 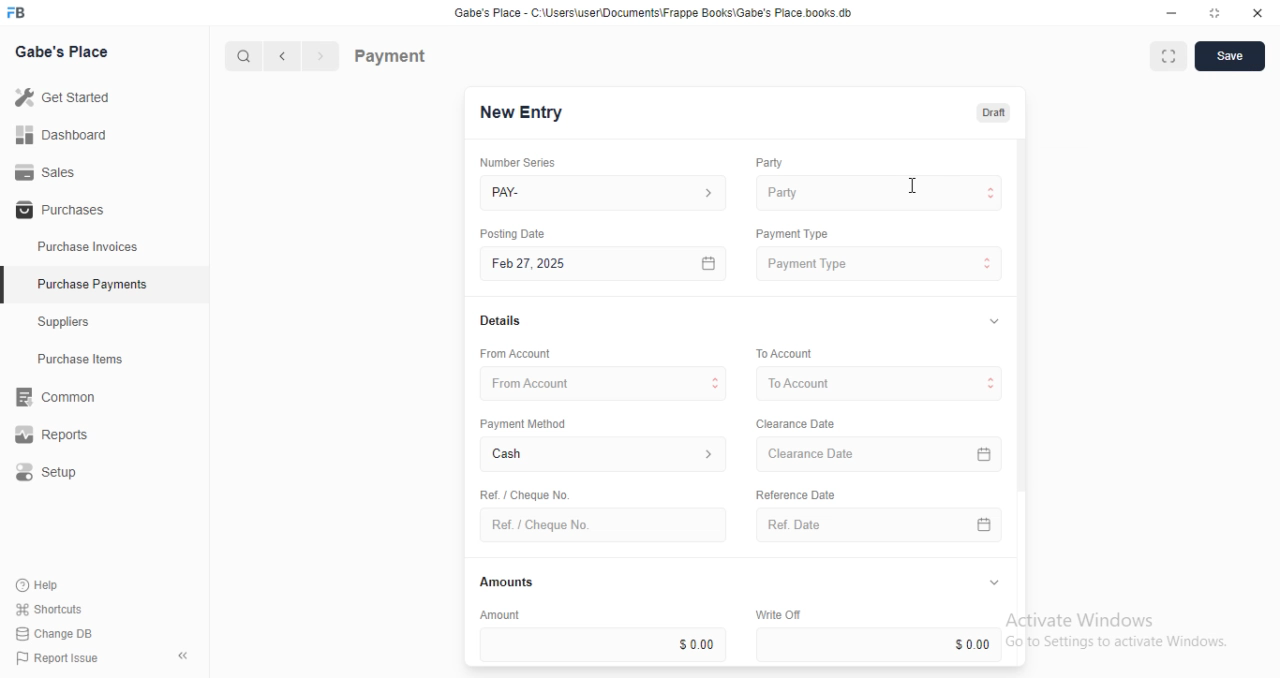 I want to click on Report Issue, so click(x=52, y=658).